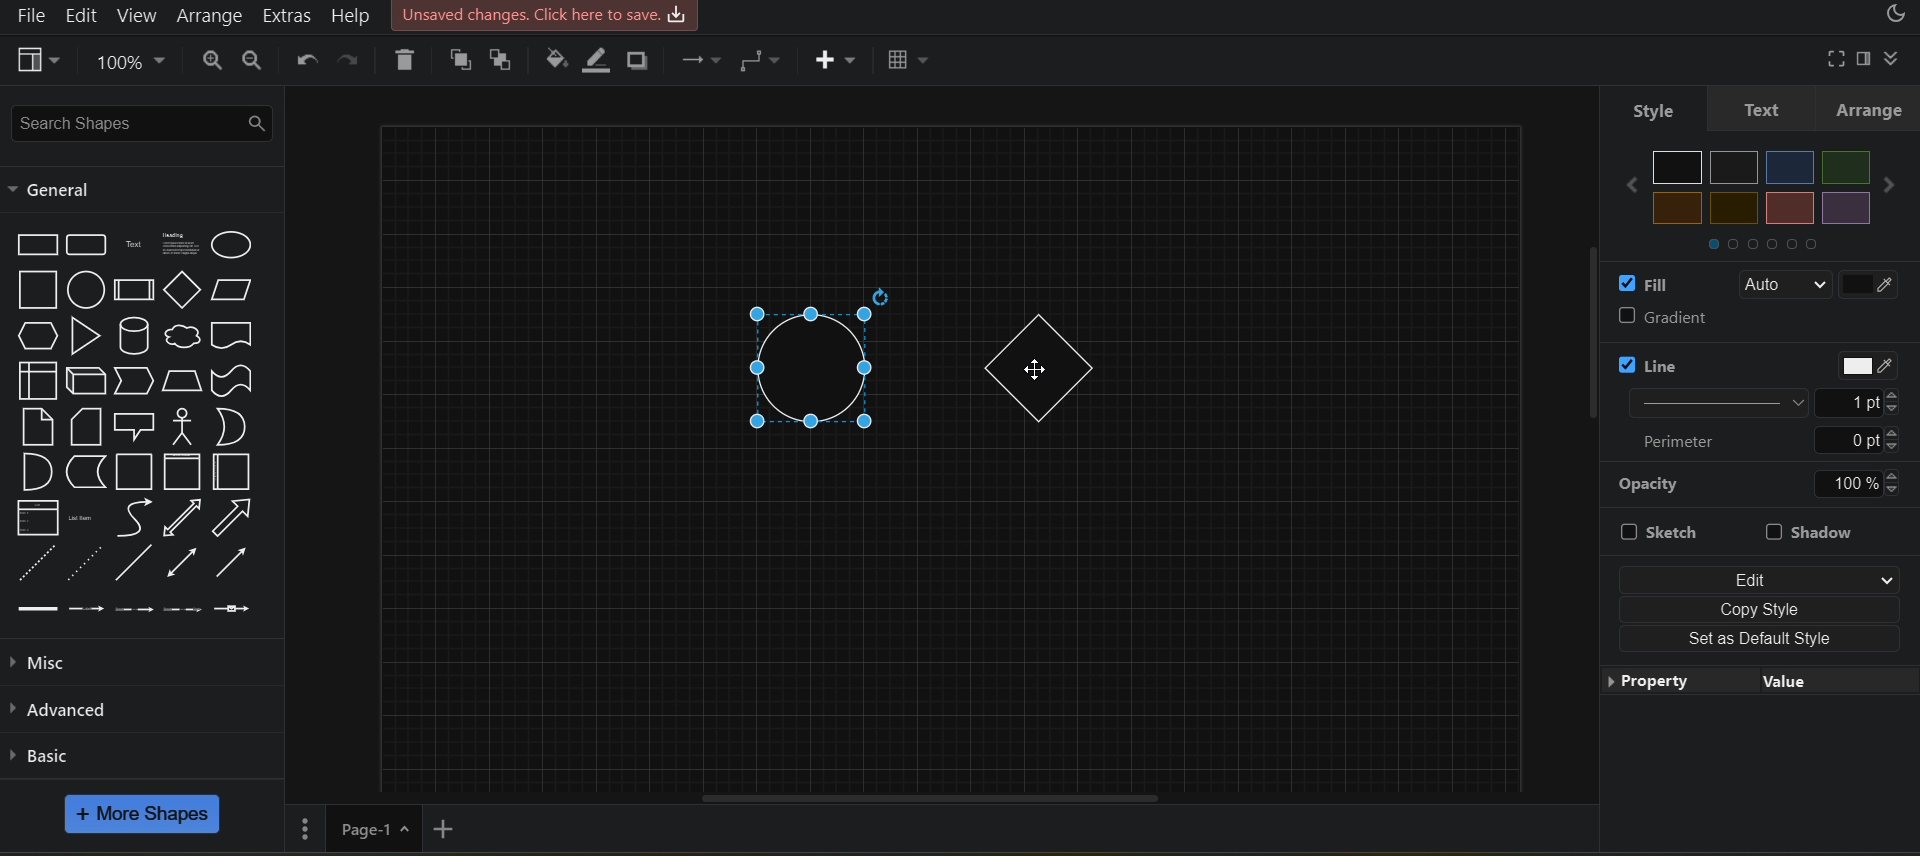 This screenshot has height=856, width=1920. Describe the element at coordinates (234, 381) in the screenshot. I see `Tape` at that location.